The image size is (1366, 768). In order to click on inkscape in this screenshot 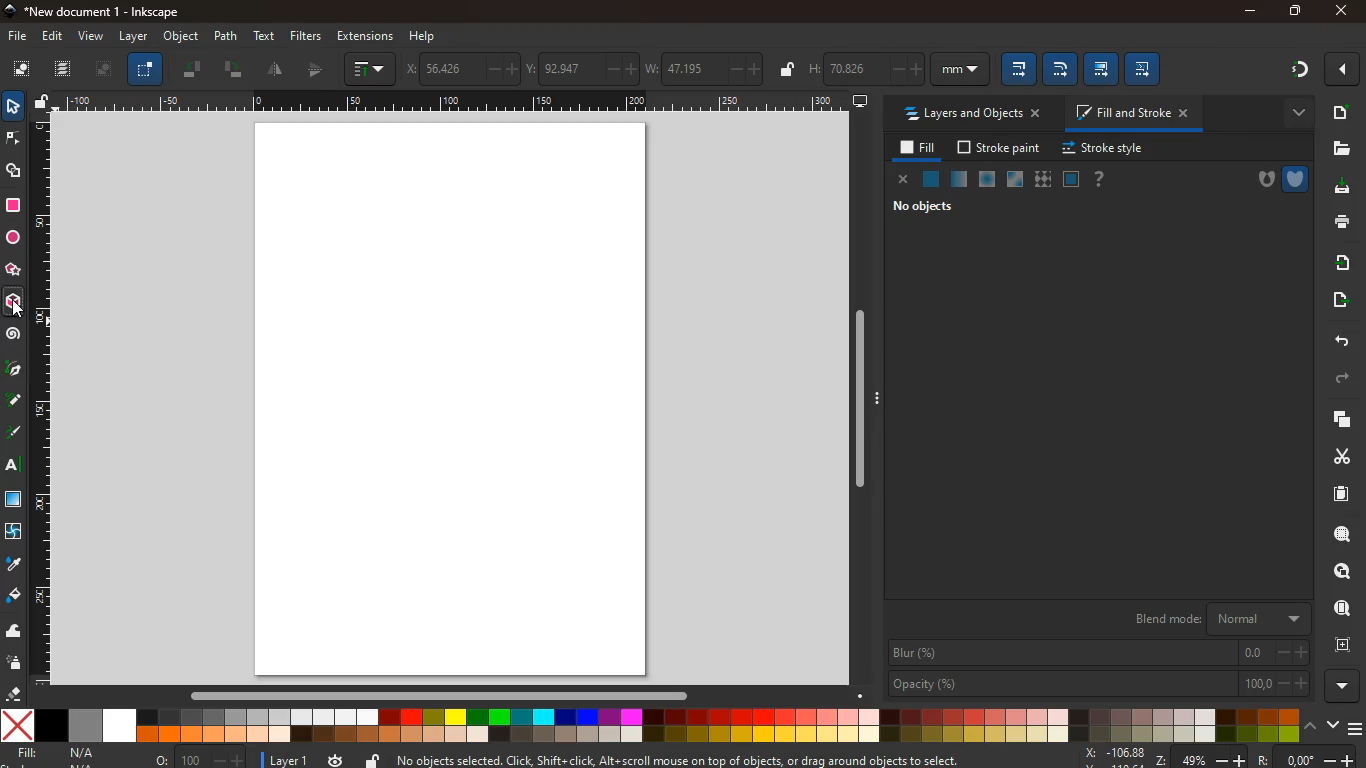, I will do `click(108, 12)`.